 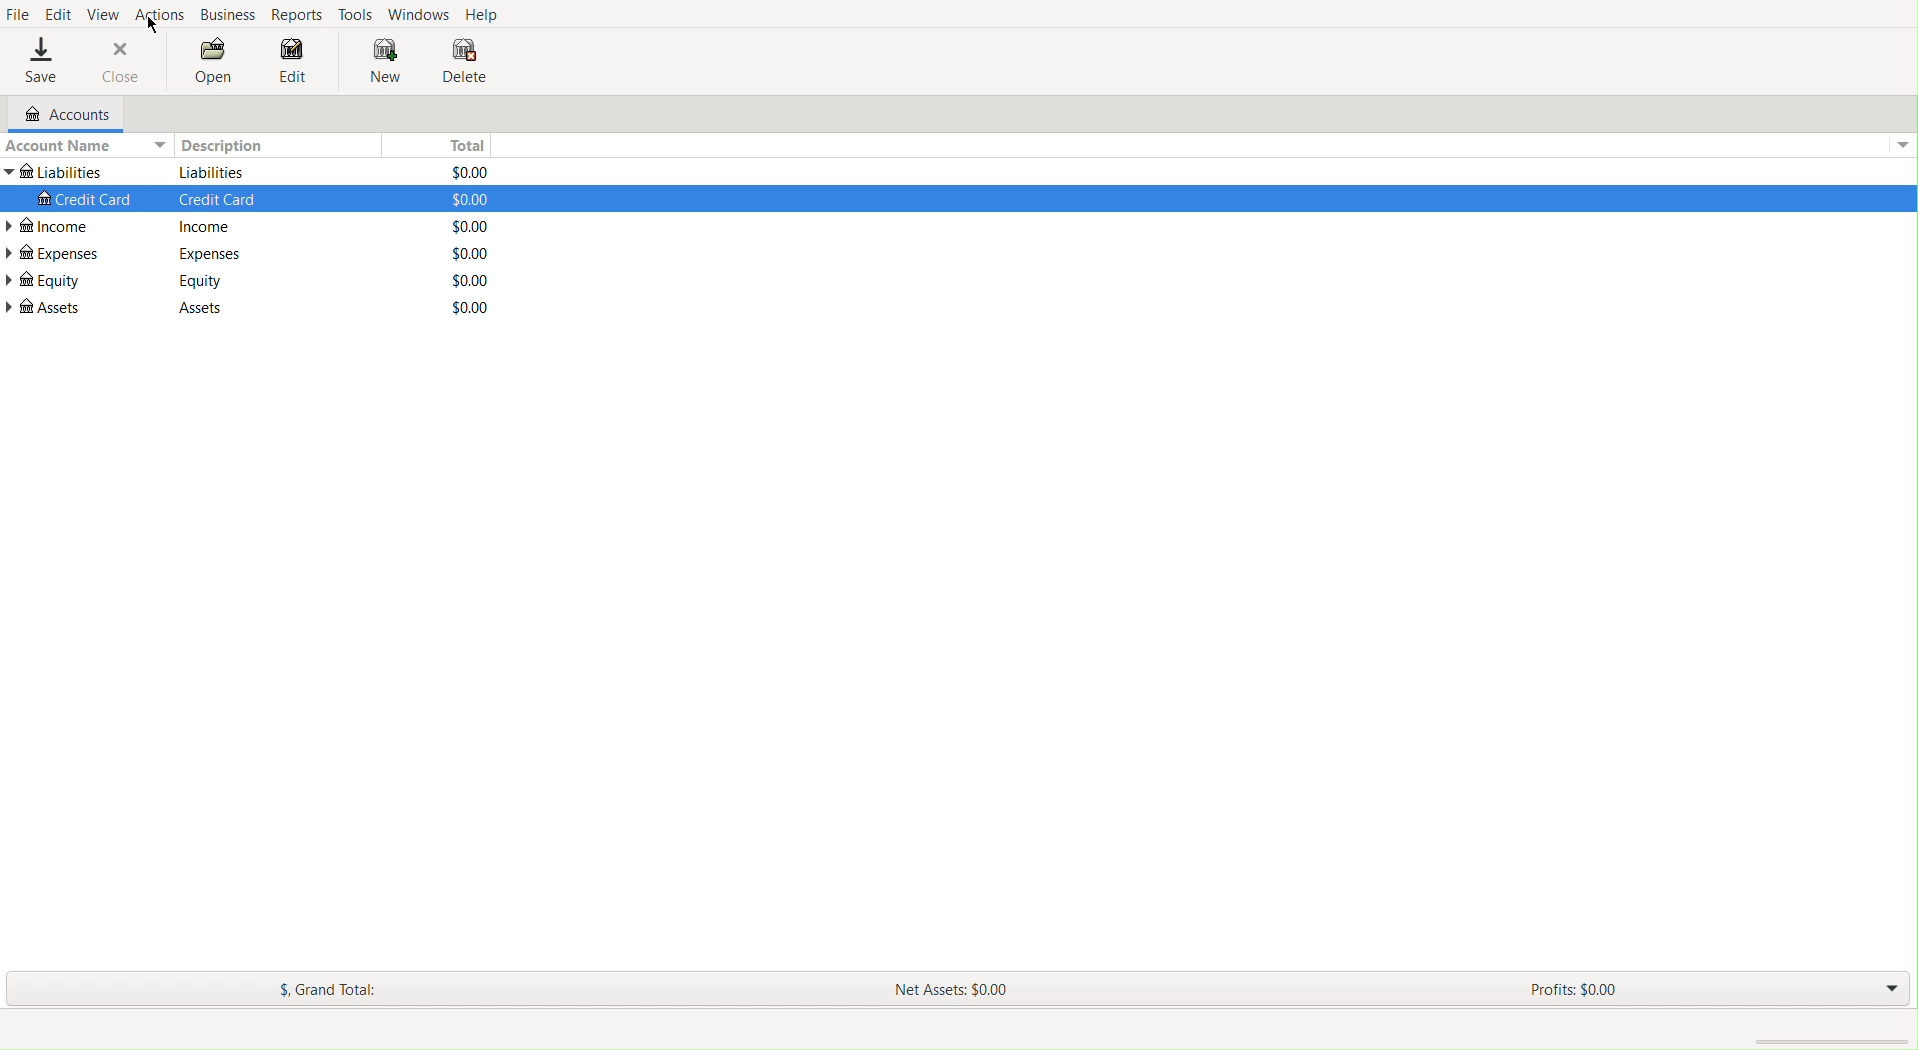 What do you see at coordinates (1898, 146) in the screenshot?
I see `Dropdown` at bounding box center [1898, 146].